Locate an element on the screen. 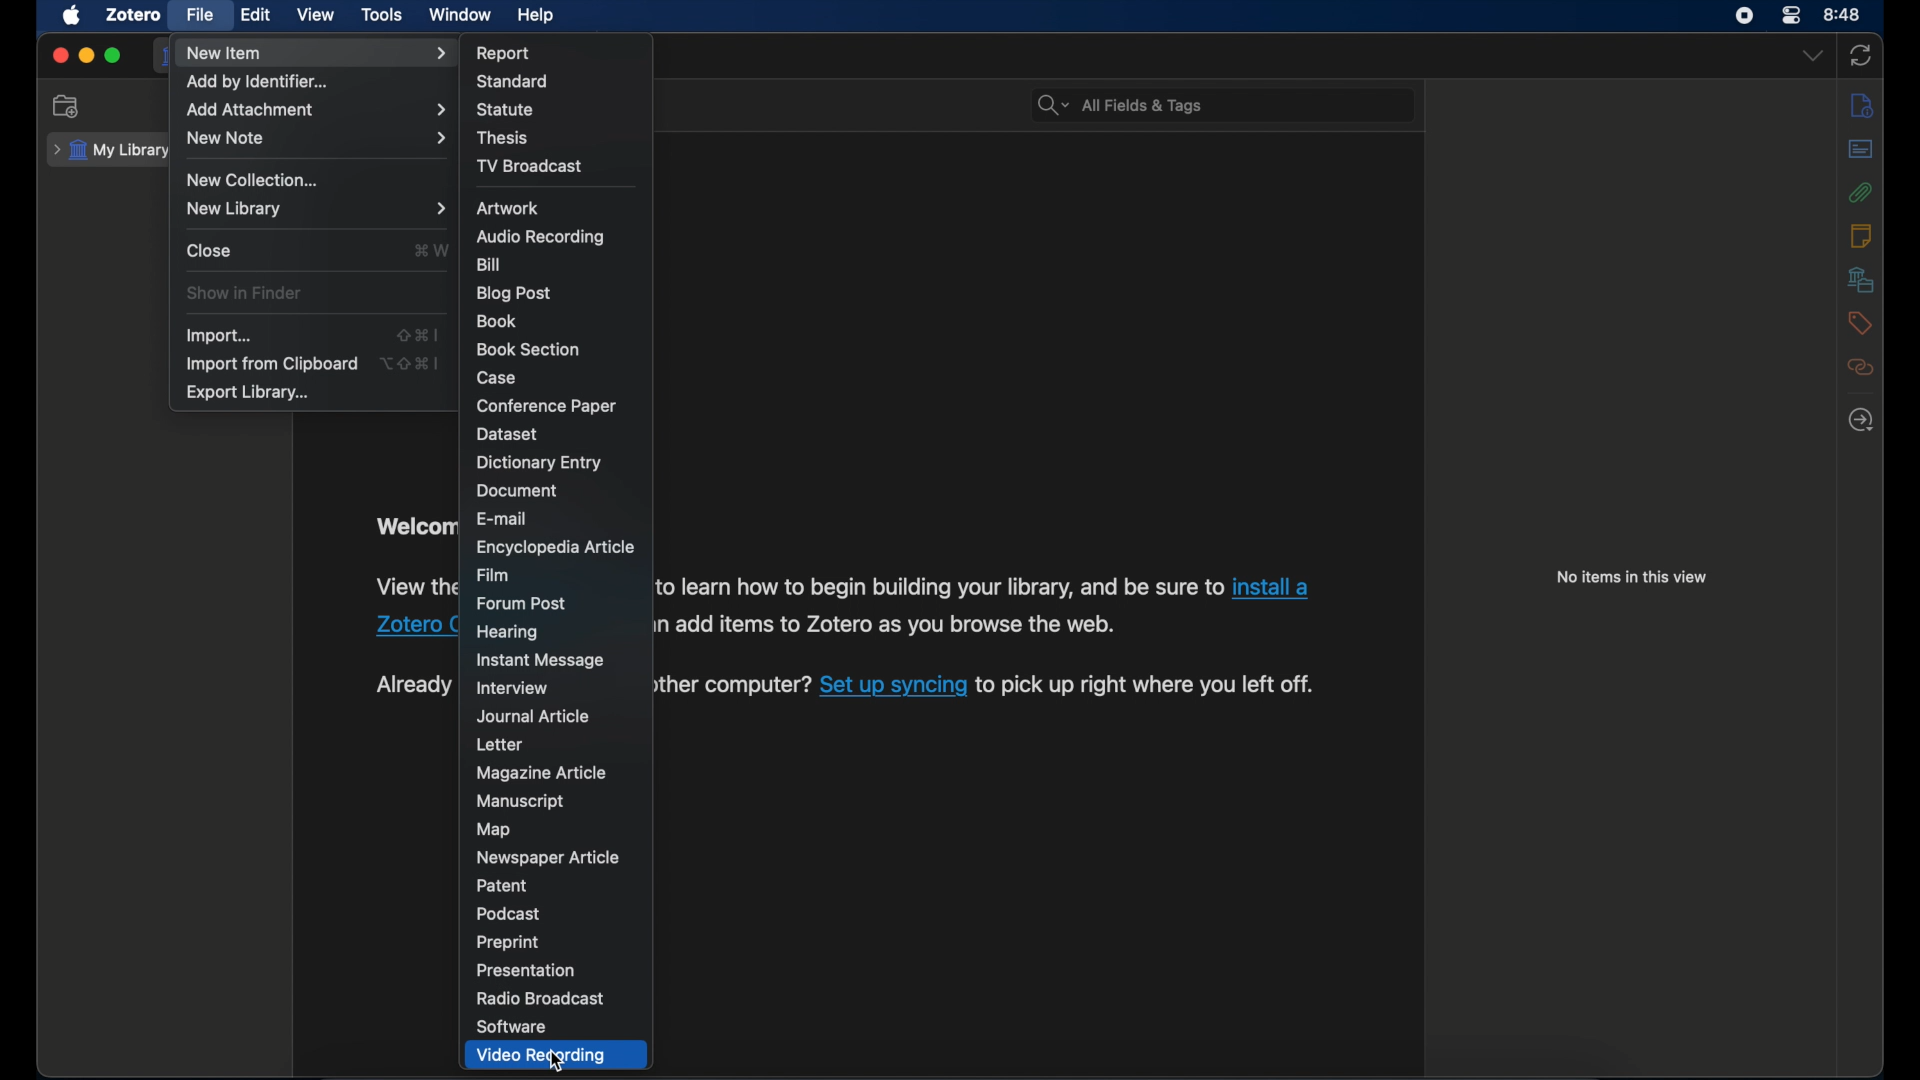 Image resolution: width=1920 pixels, height=1080 pixels. apple is located at coordinates (73, 16).